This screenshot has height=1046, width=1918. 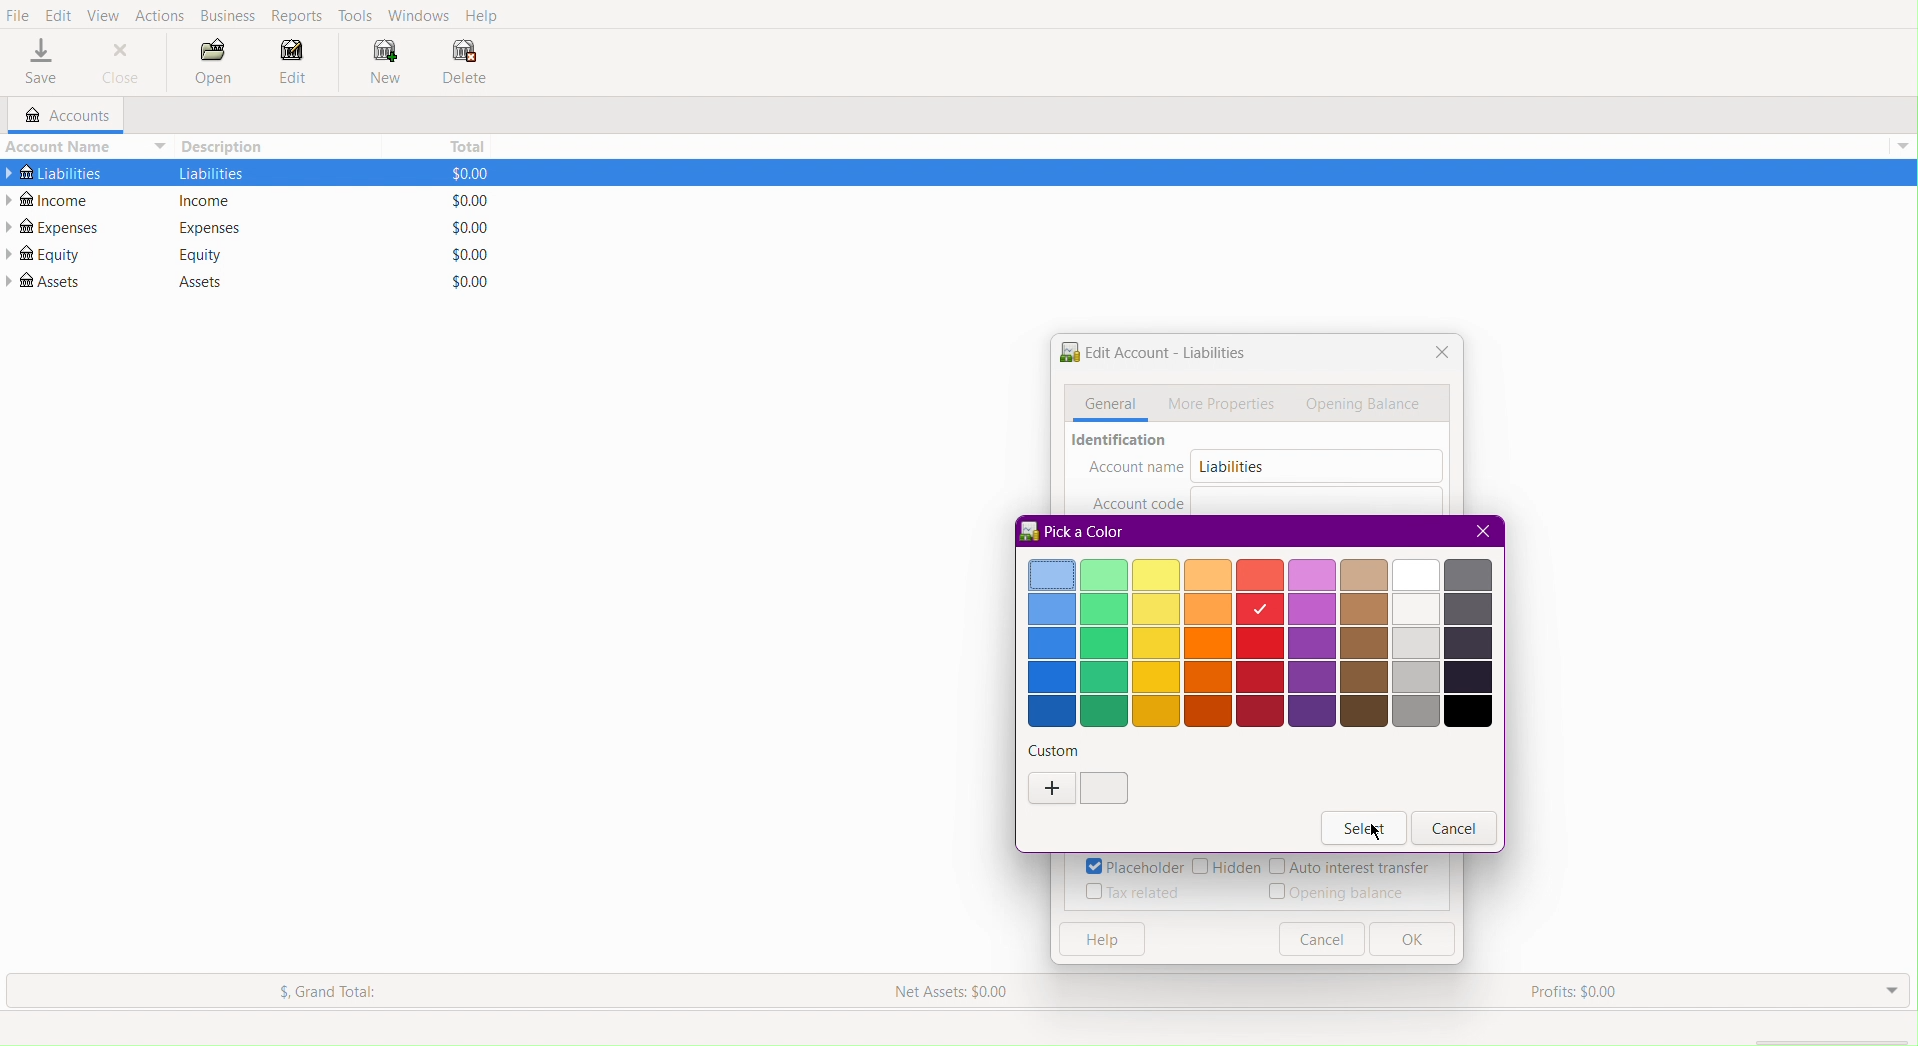 I want to click on $0.00, so click(x=463, y=200).